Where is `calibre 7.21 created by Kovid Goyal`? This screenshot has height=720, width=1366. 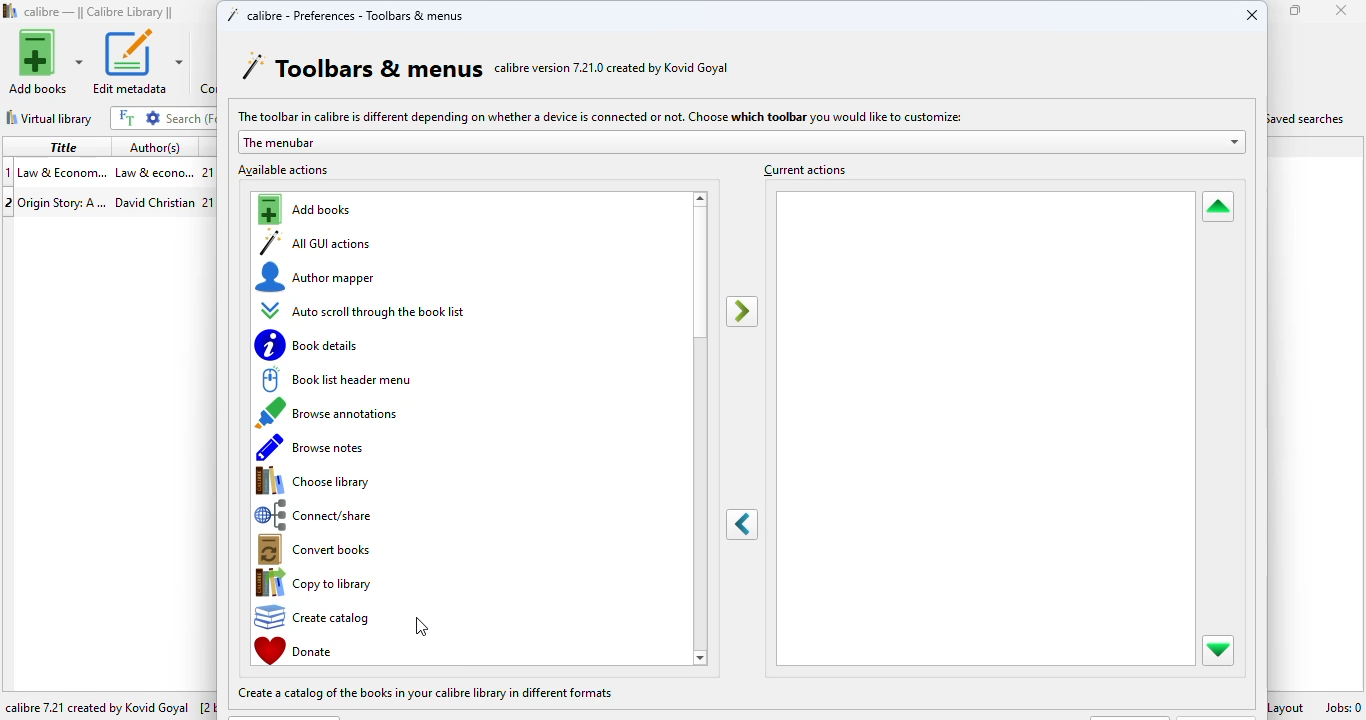
calibre 7.21 created by Kovid Goyal is located at coordinates (98, 708).